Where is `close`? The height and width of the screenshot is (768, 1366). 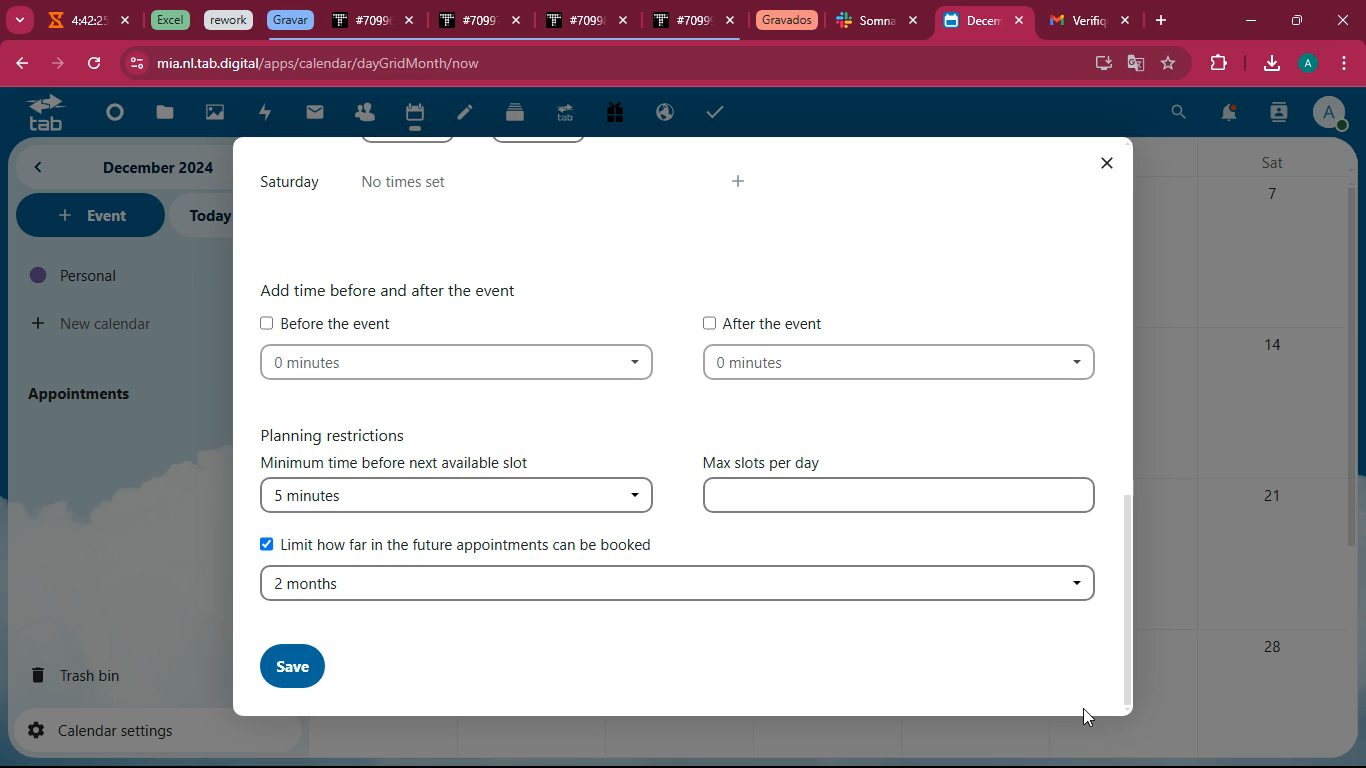 close is located at coordinates (919, 21).